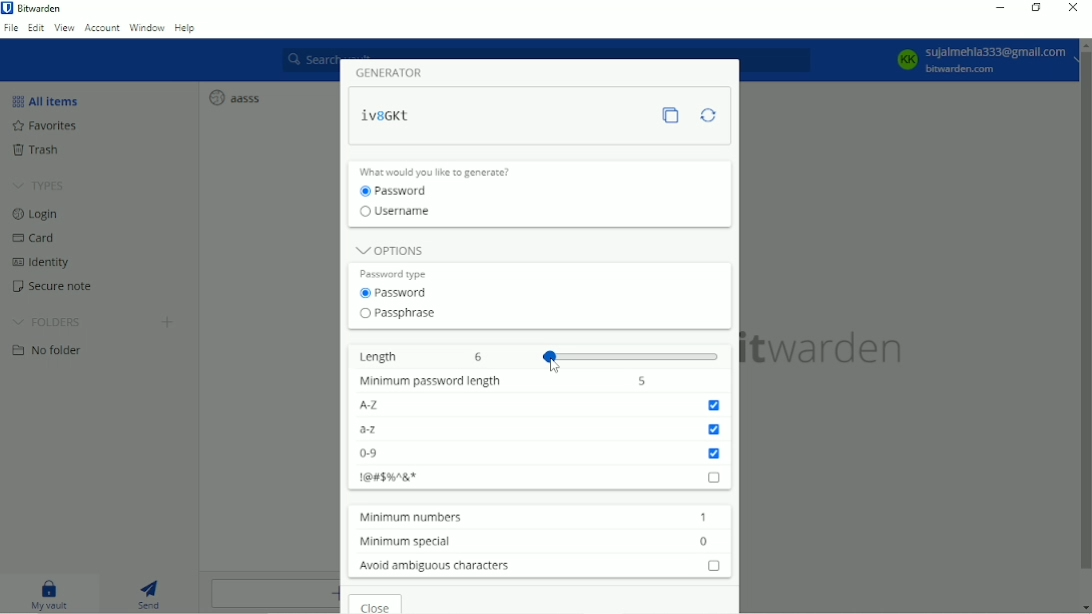 This screenshot has height=614, width=1092. I want to click on 6, so click(483, 357).